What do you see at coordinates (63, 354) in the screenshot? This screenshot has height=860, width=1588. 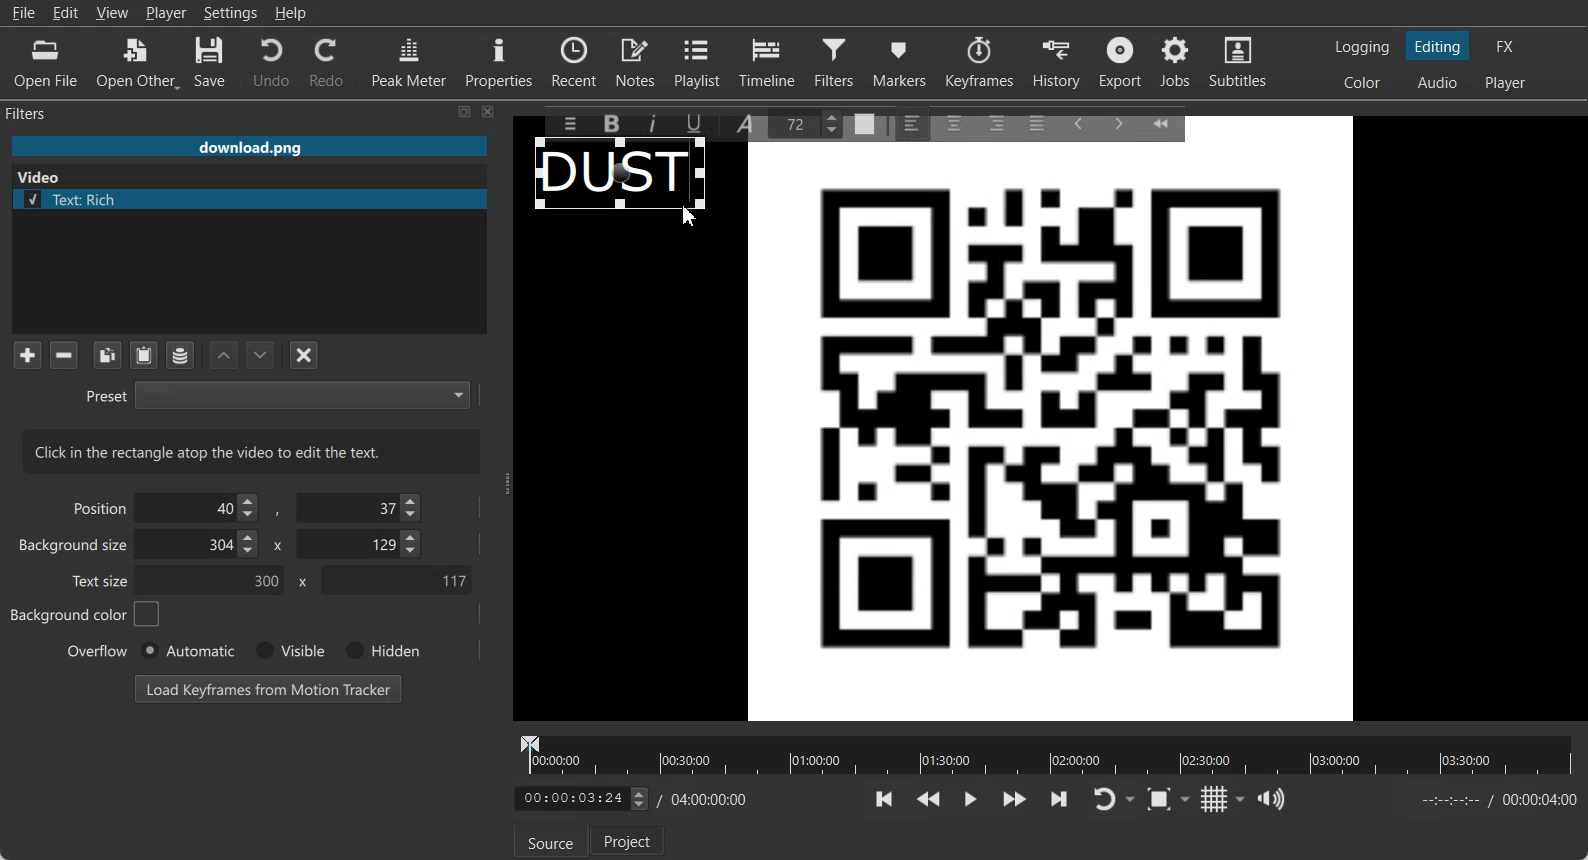 I see `Remove selected Filter` at bounding box center [63, 354].